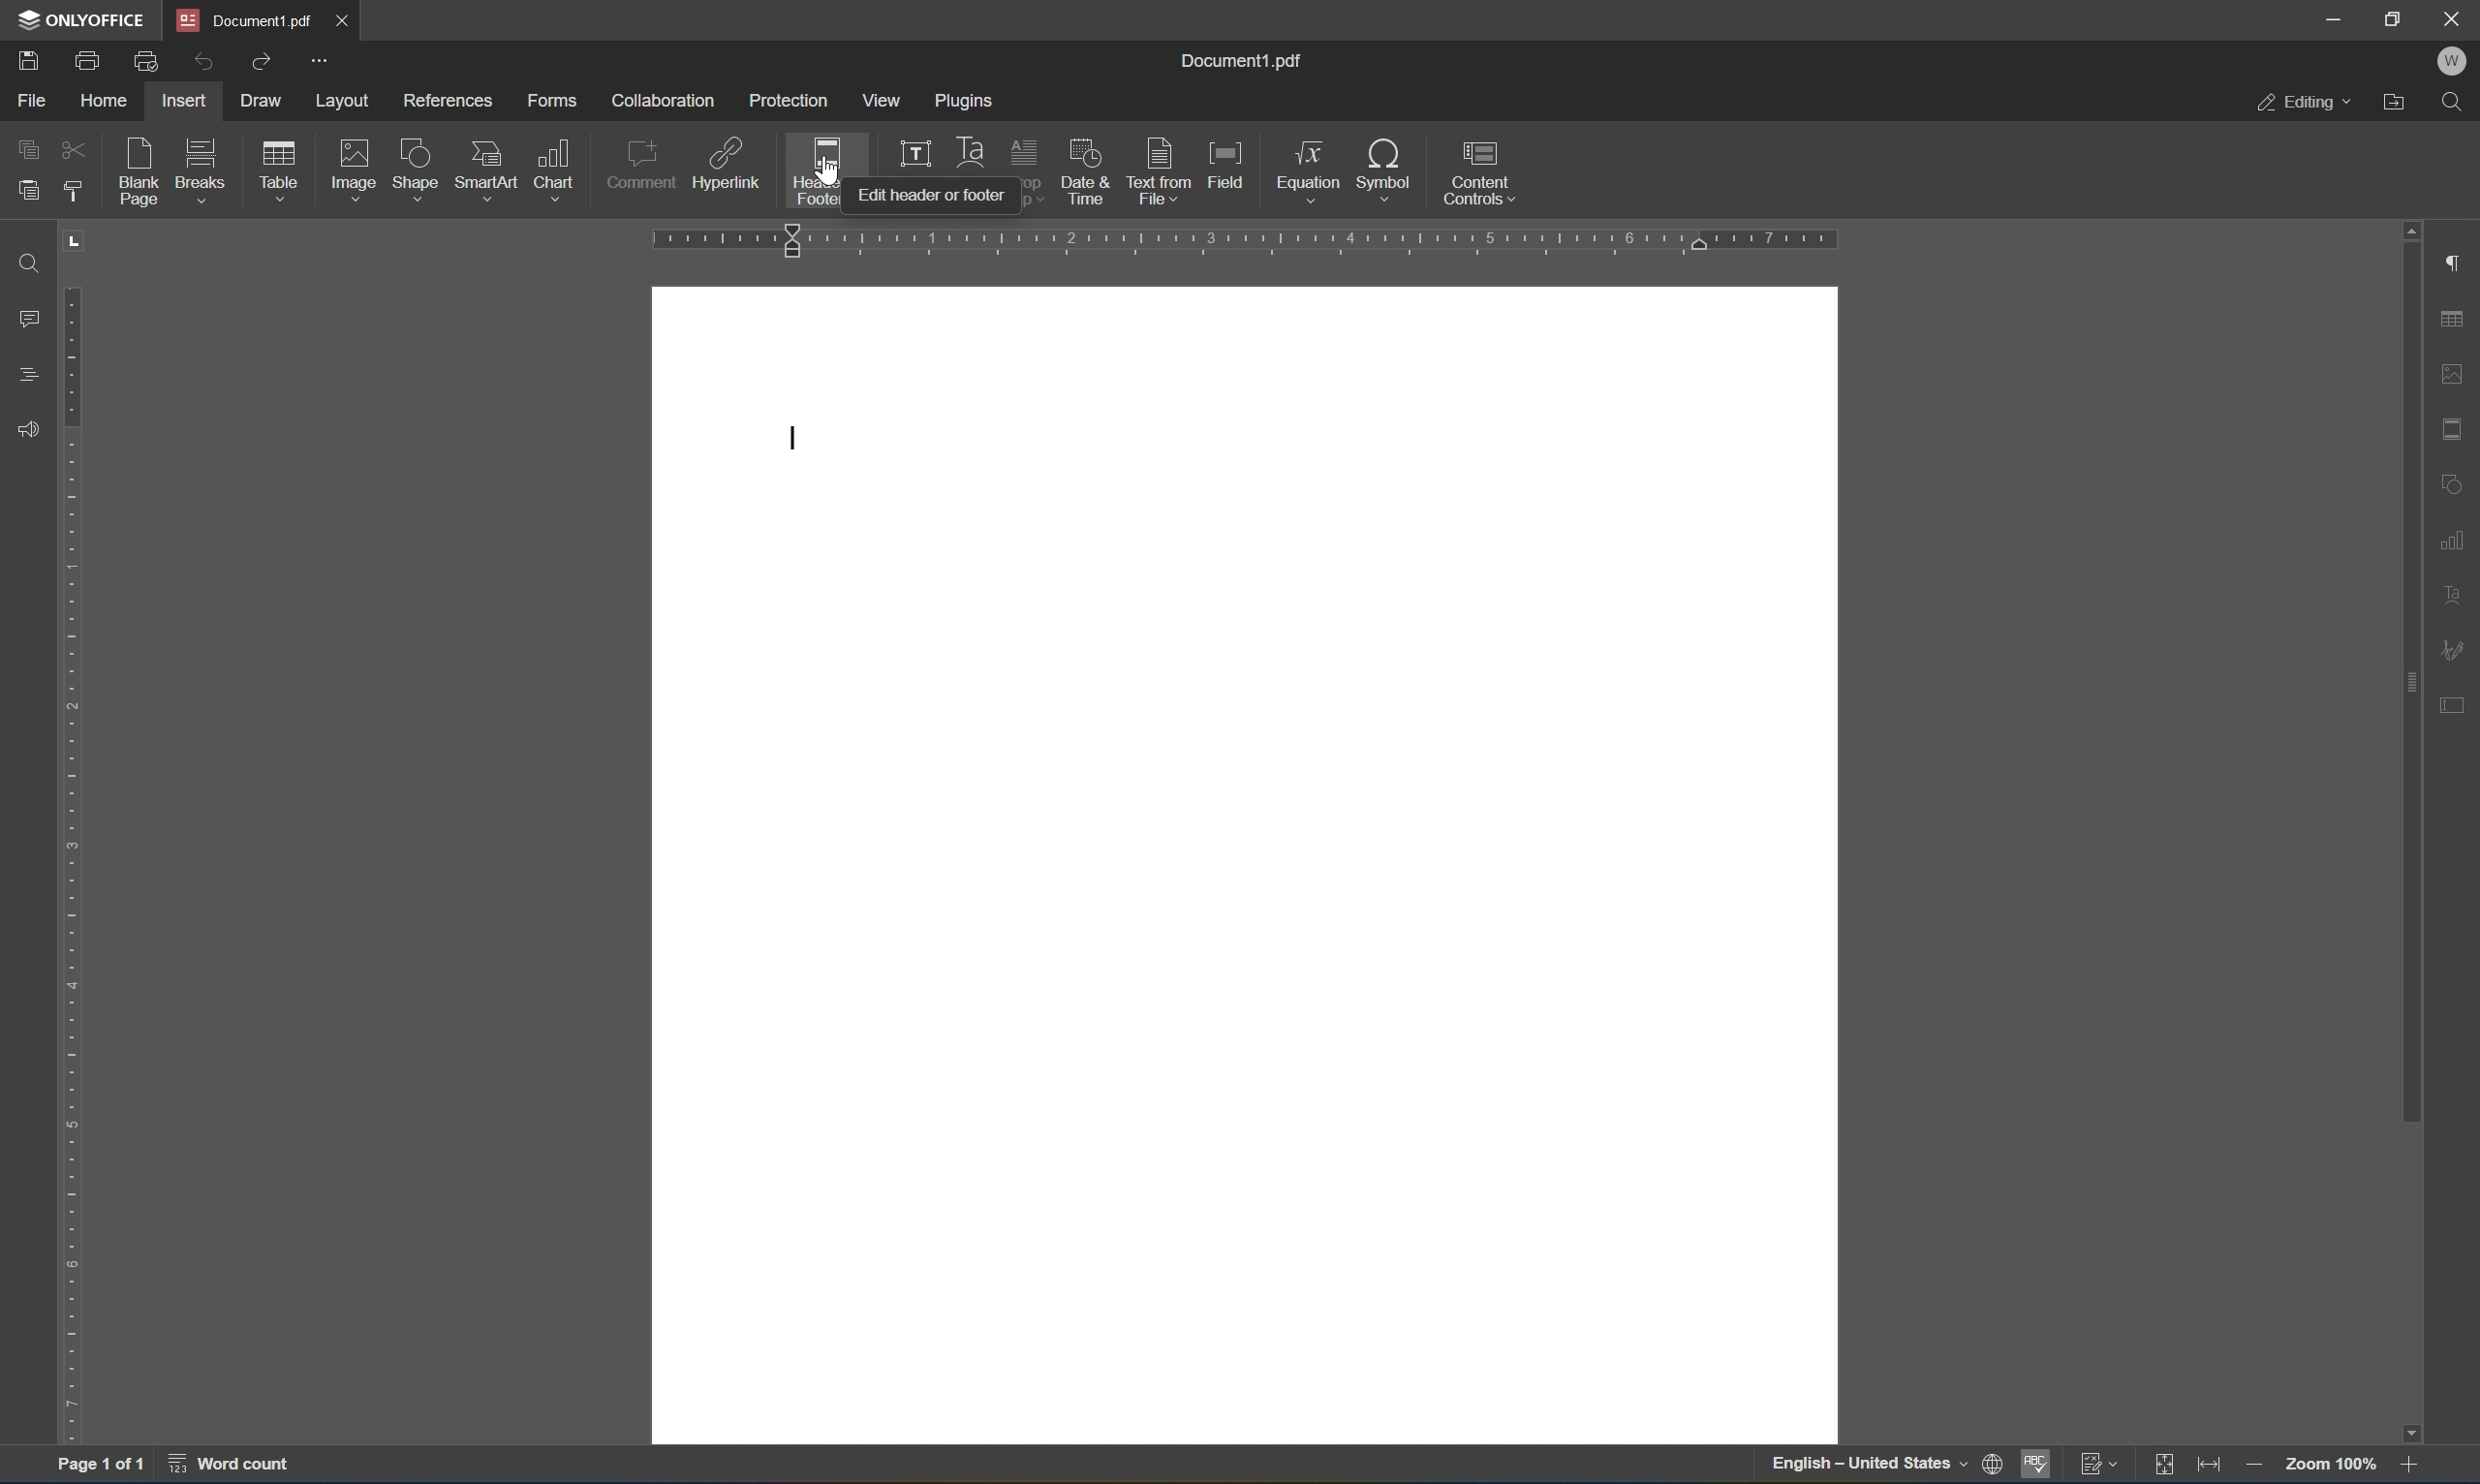  Describe the element at coordinates (73, 862) in the screenshot. I see `ruler` at that location.